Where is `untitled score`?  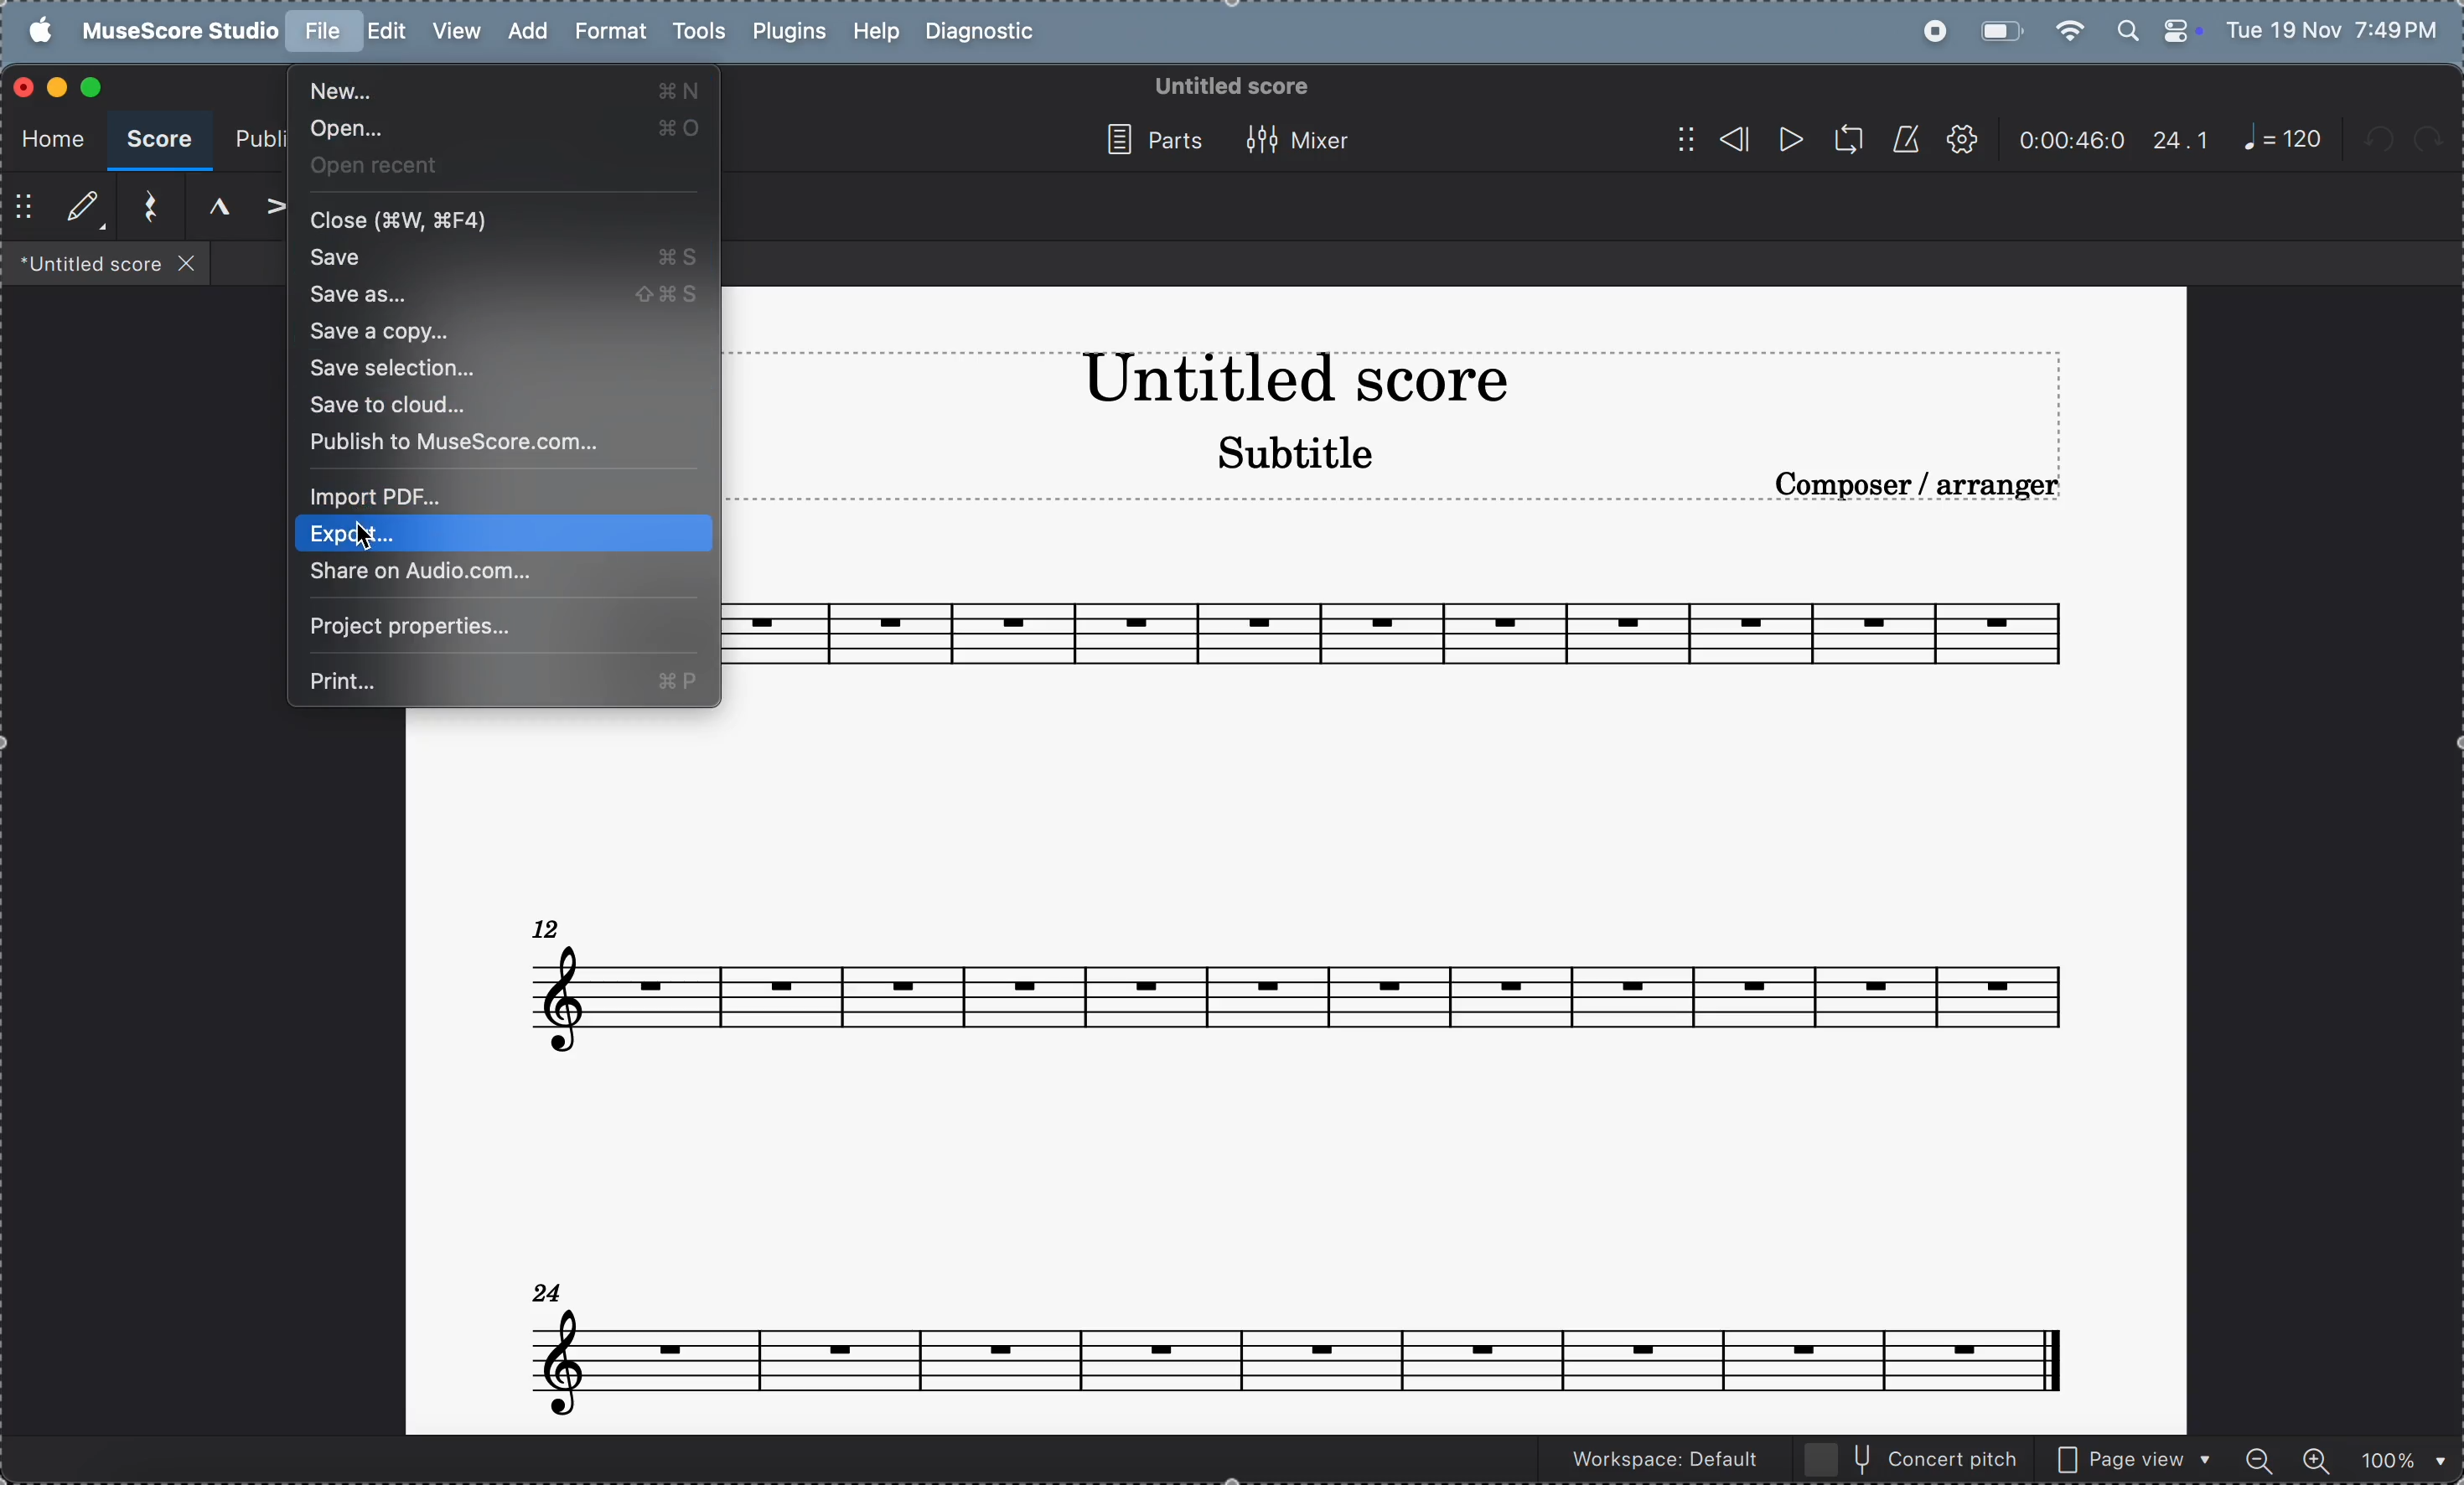 untitled score is located at coordinates (1228, 86).